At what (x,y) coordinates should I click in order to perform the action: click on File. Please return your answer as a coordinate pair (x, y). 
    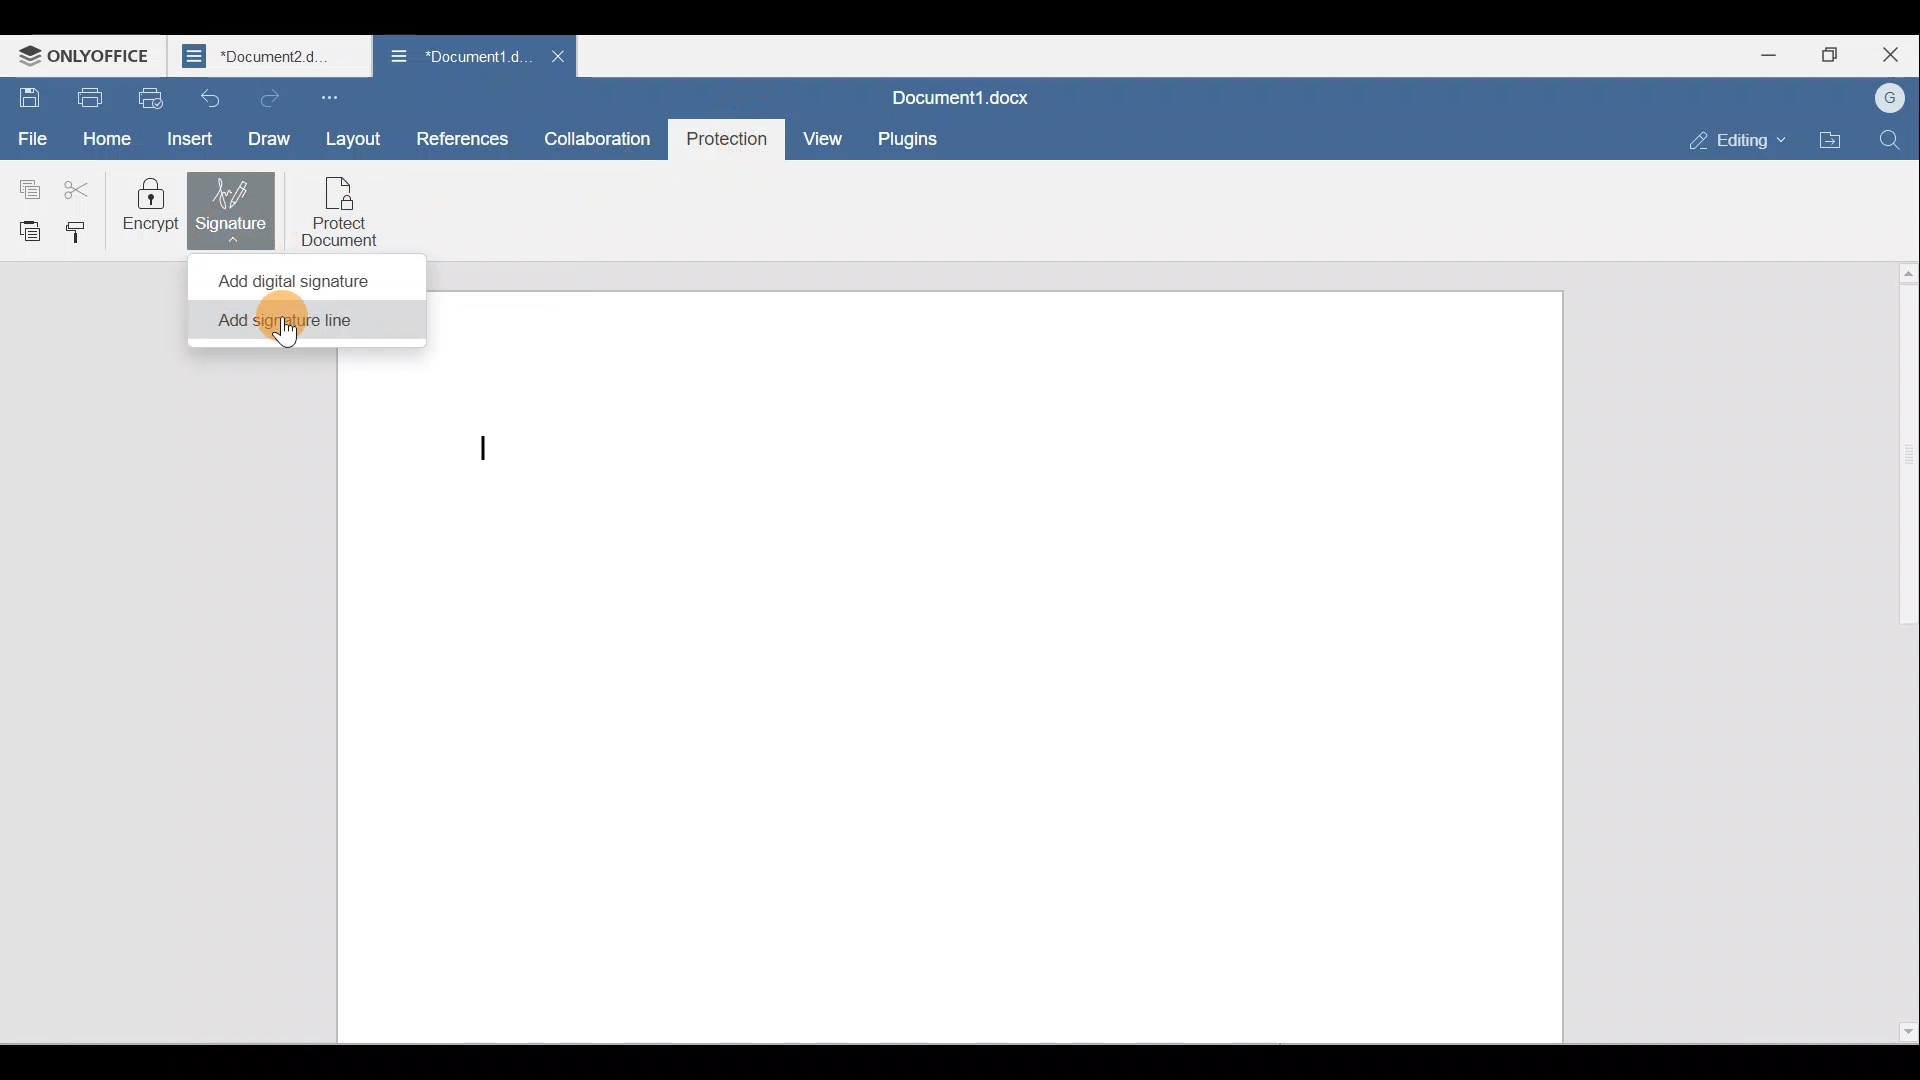
    Looking at the image, I should click on (30, 140).